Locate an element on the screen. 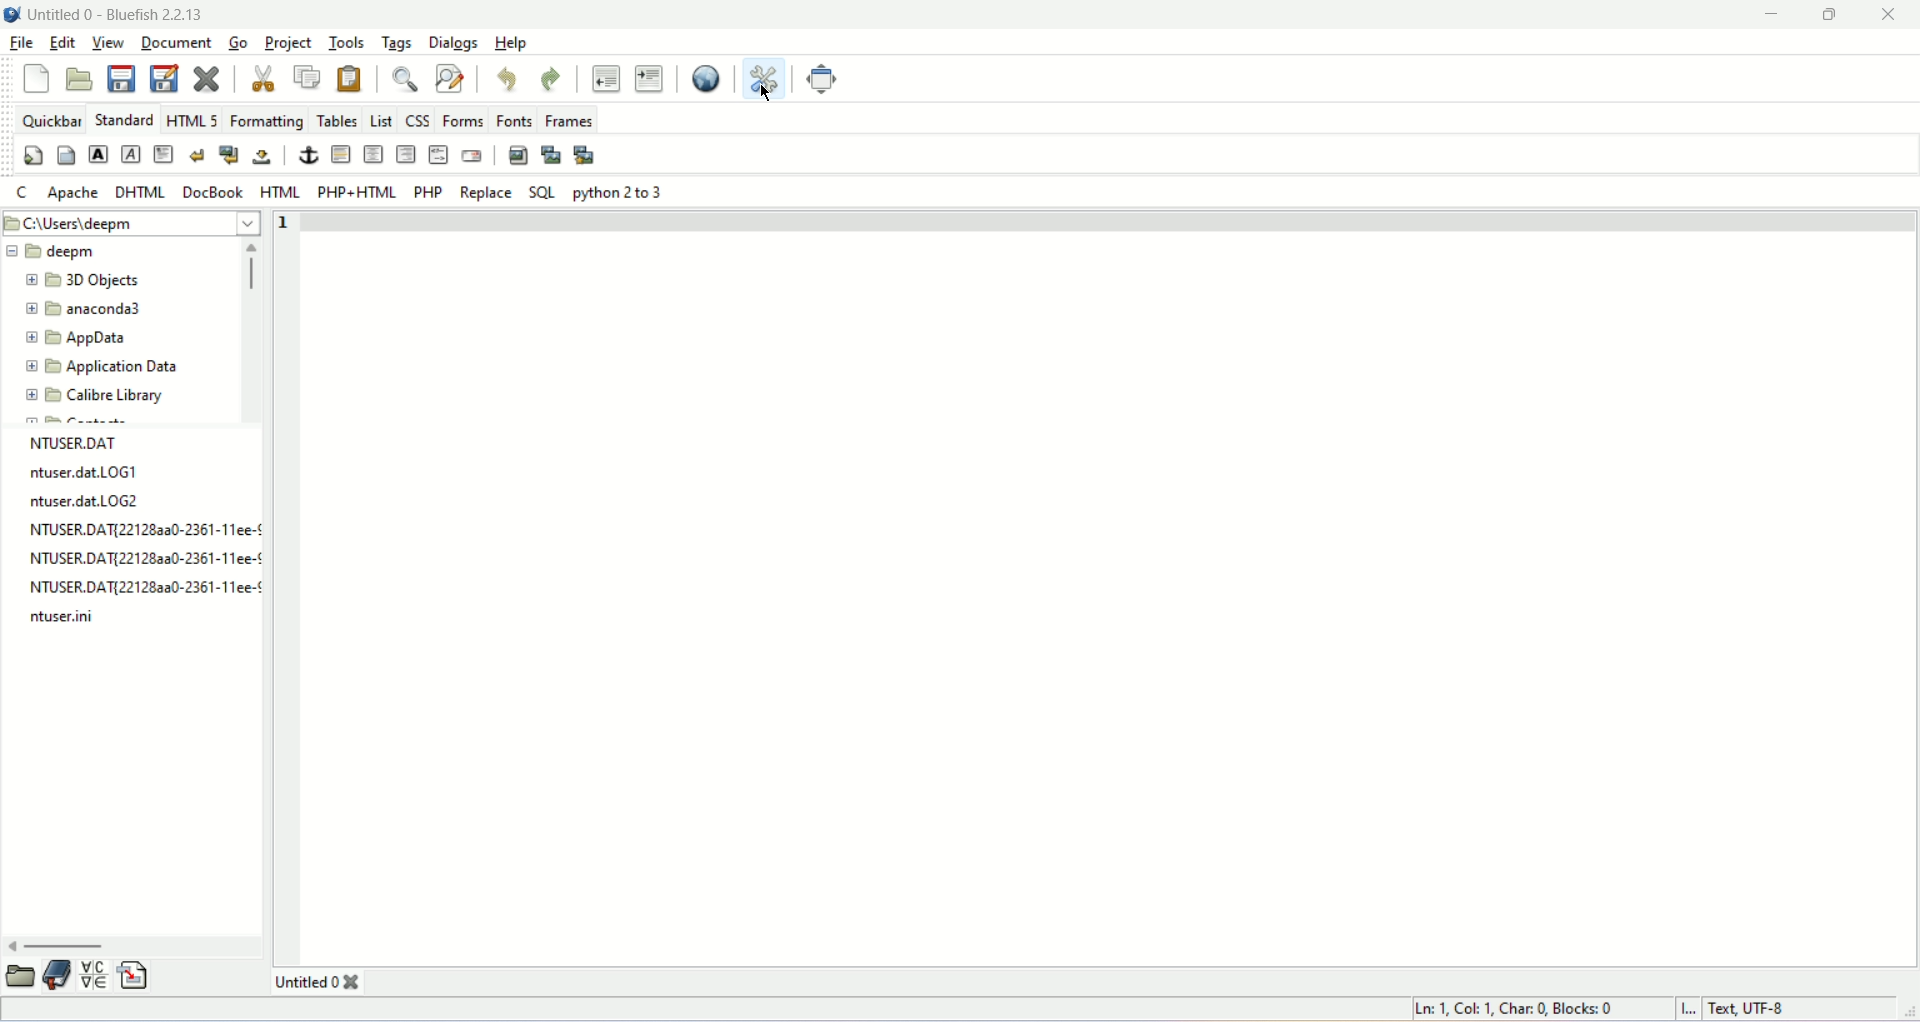 Image resolution: width=1920 pixels, height=1022 pixels. logo is located at coordinates (12, 13).